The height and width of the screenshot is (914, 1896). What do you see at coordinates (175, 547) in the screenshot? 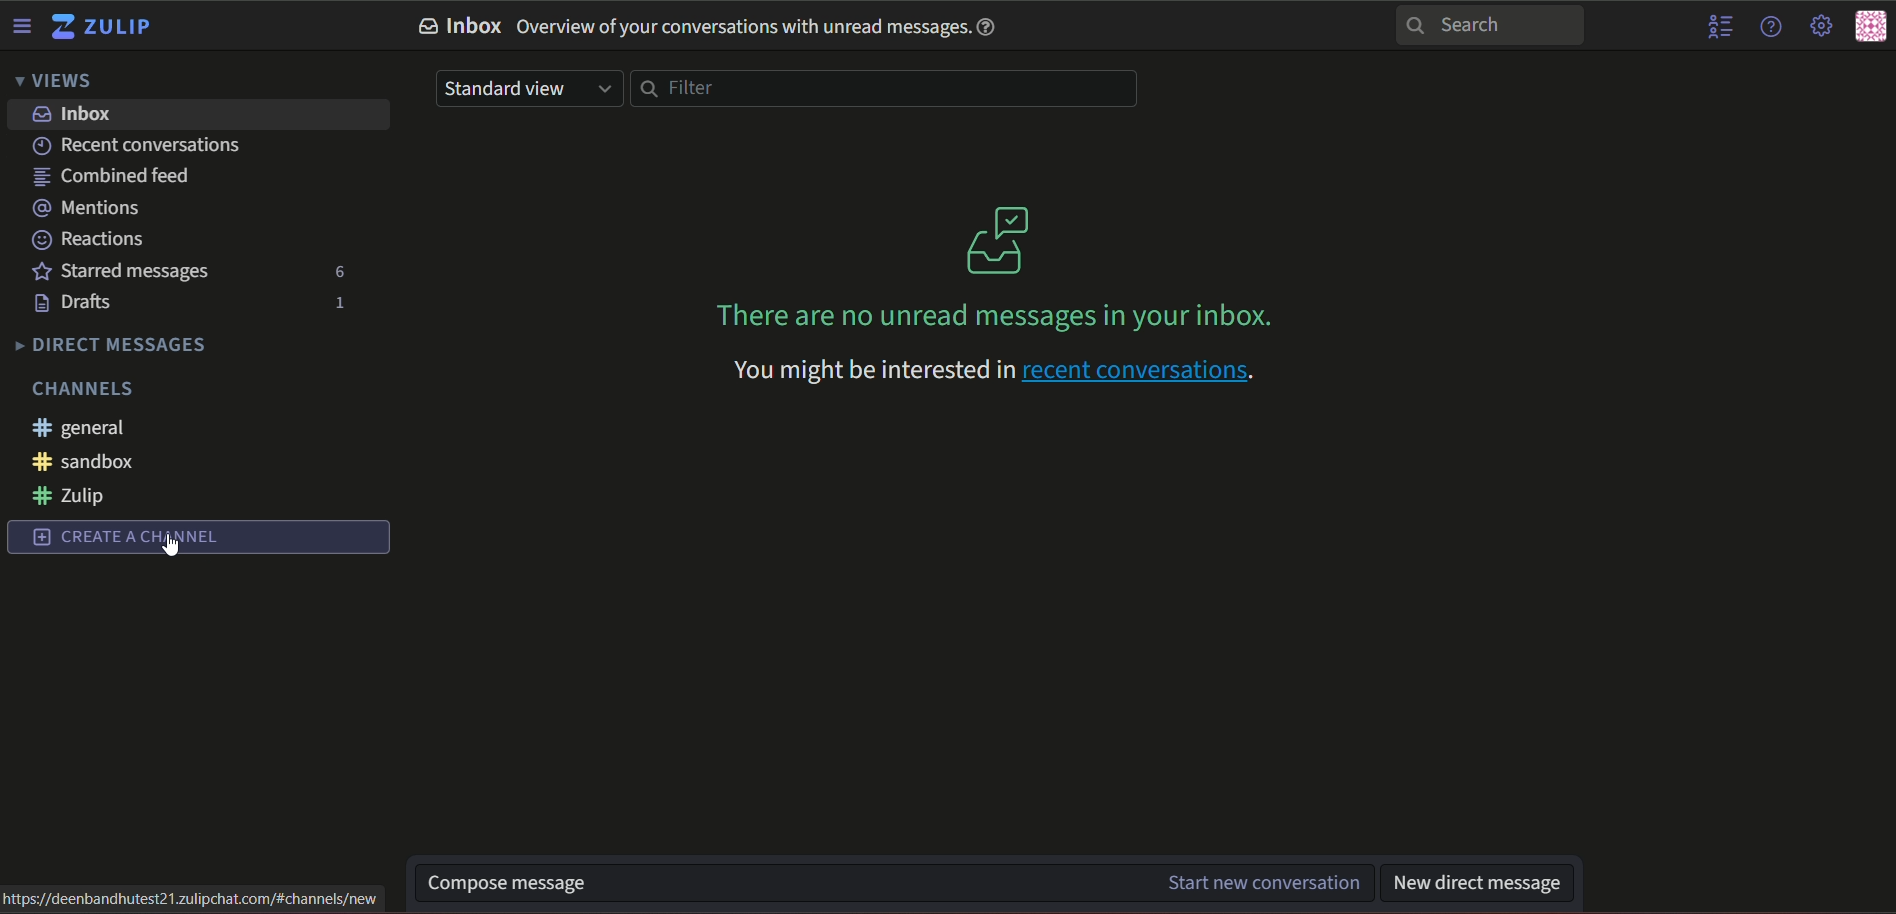
I see `Cursor` at bounding box center [175, 547].